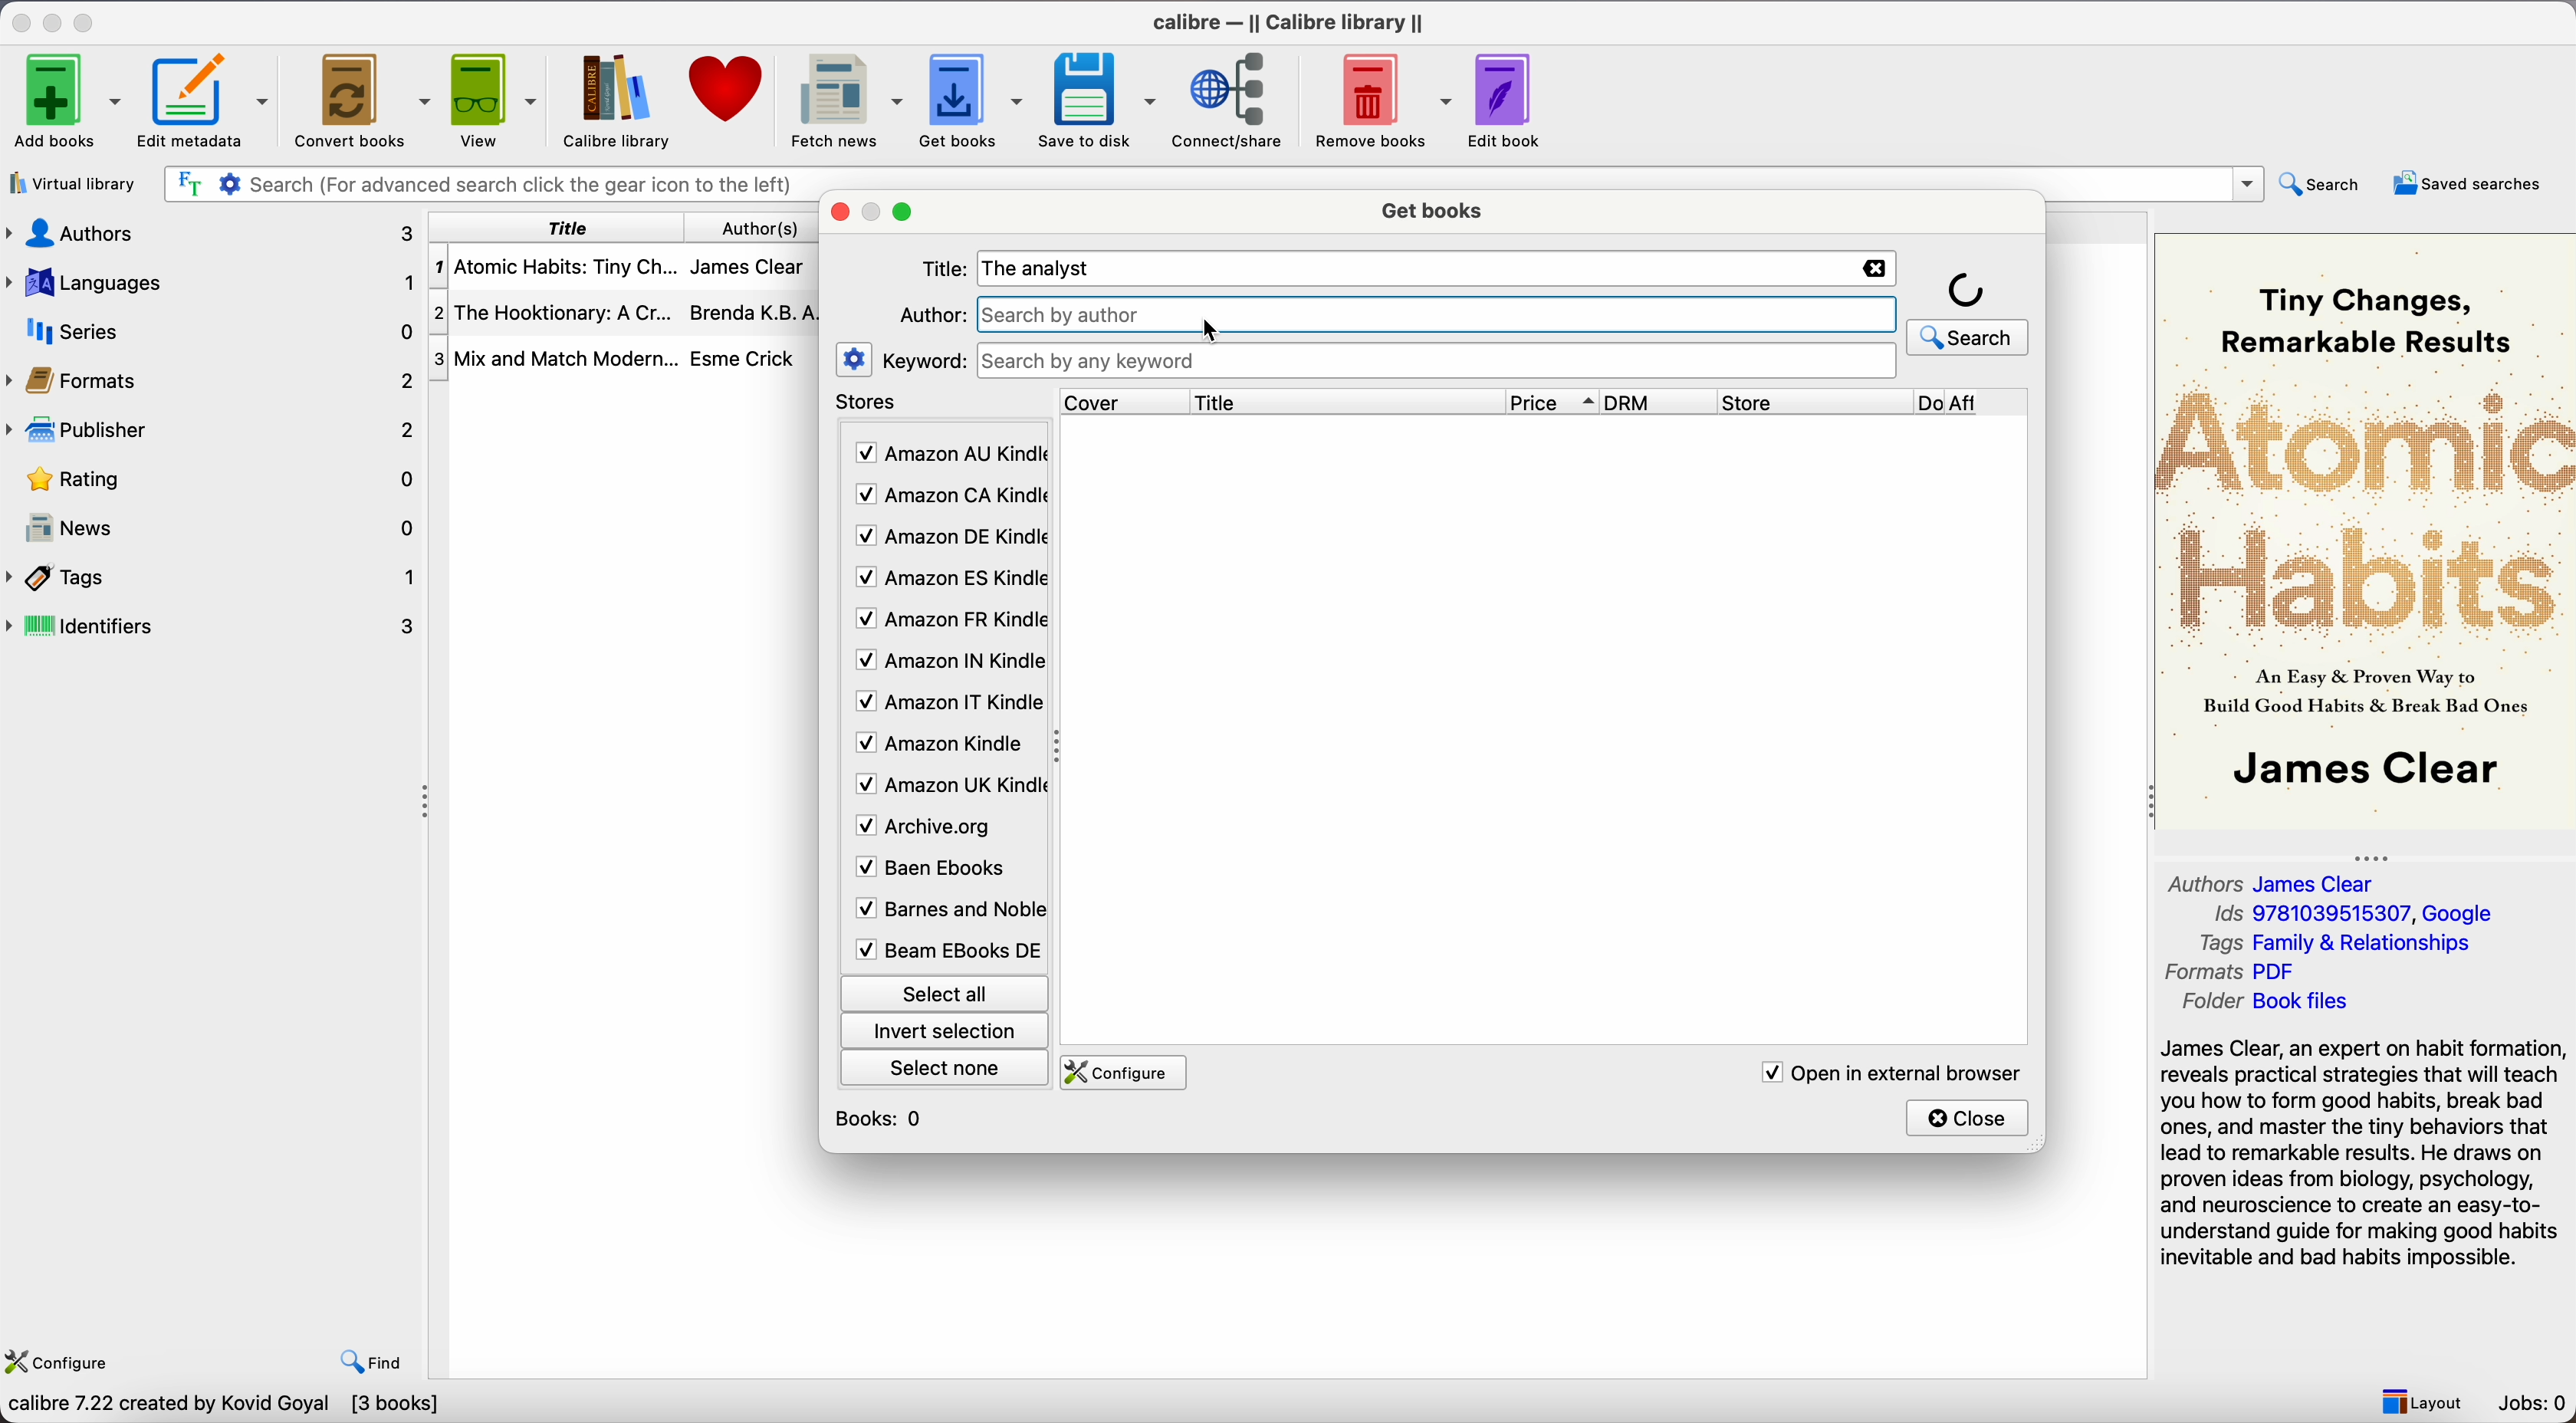 The height and width of the screenshot is (1423, 2576). What do you see at coordinates (932, 315) in the screenshot?
I see `Author:` at bounding box center [932, 315].